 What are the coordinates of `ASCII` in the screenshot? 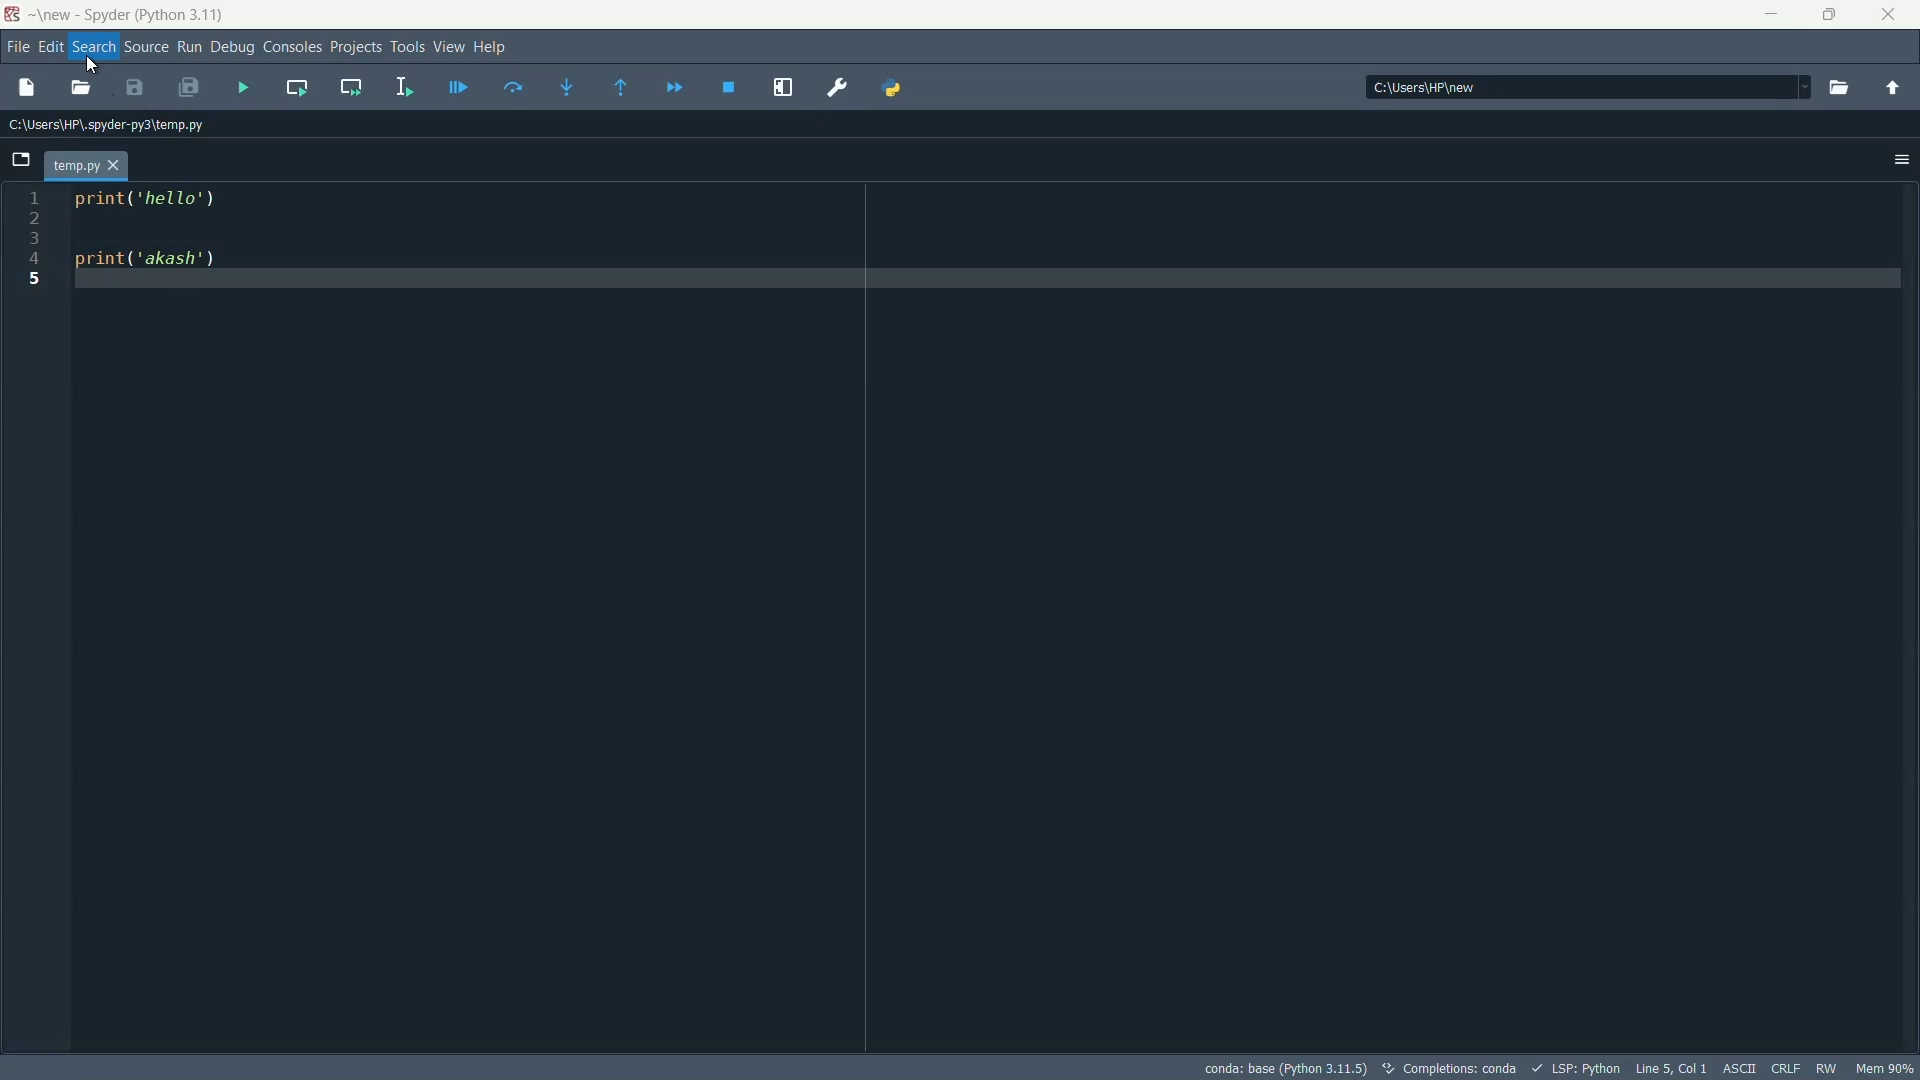 It's located at (1738, 1067).